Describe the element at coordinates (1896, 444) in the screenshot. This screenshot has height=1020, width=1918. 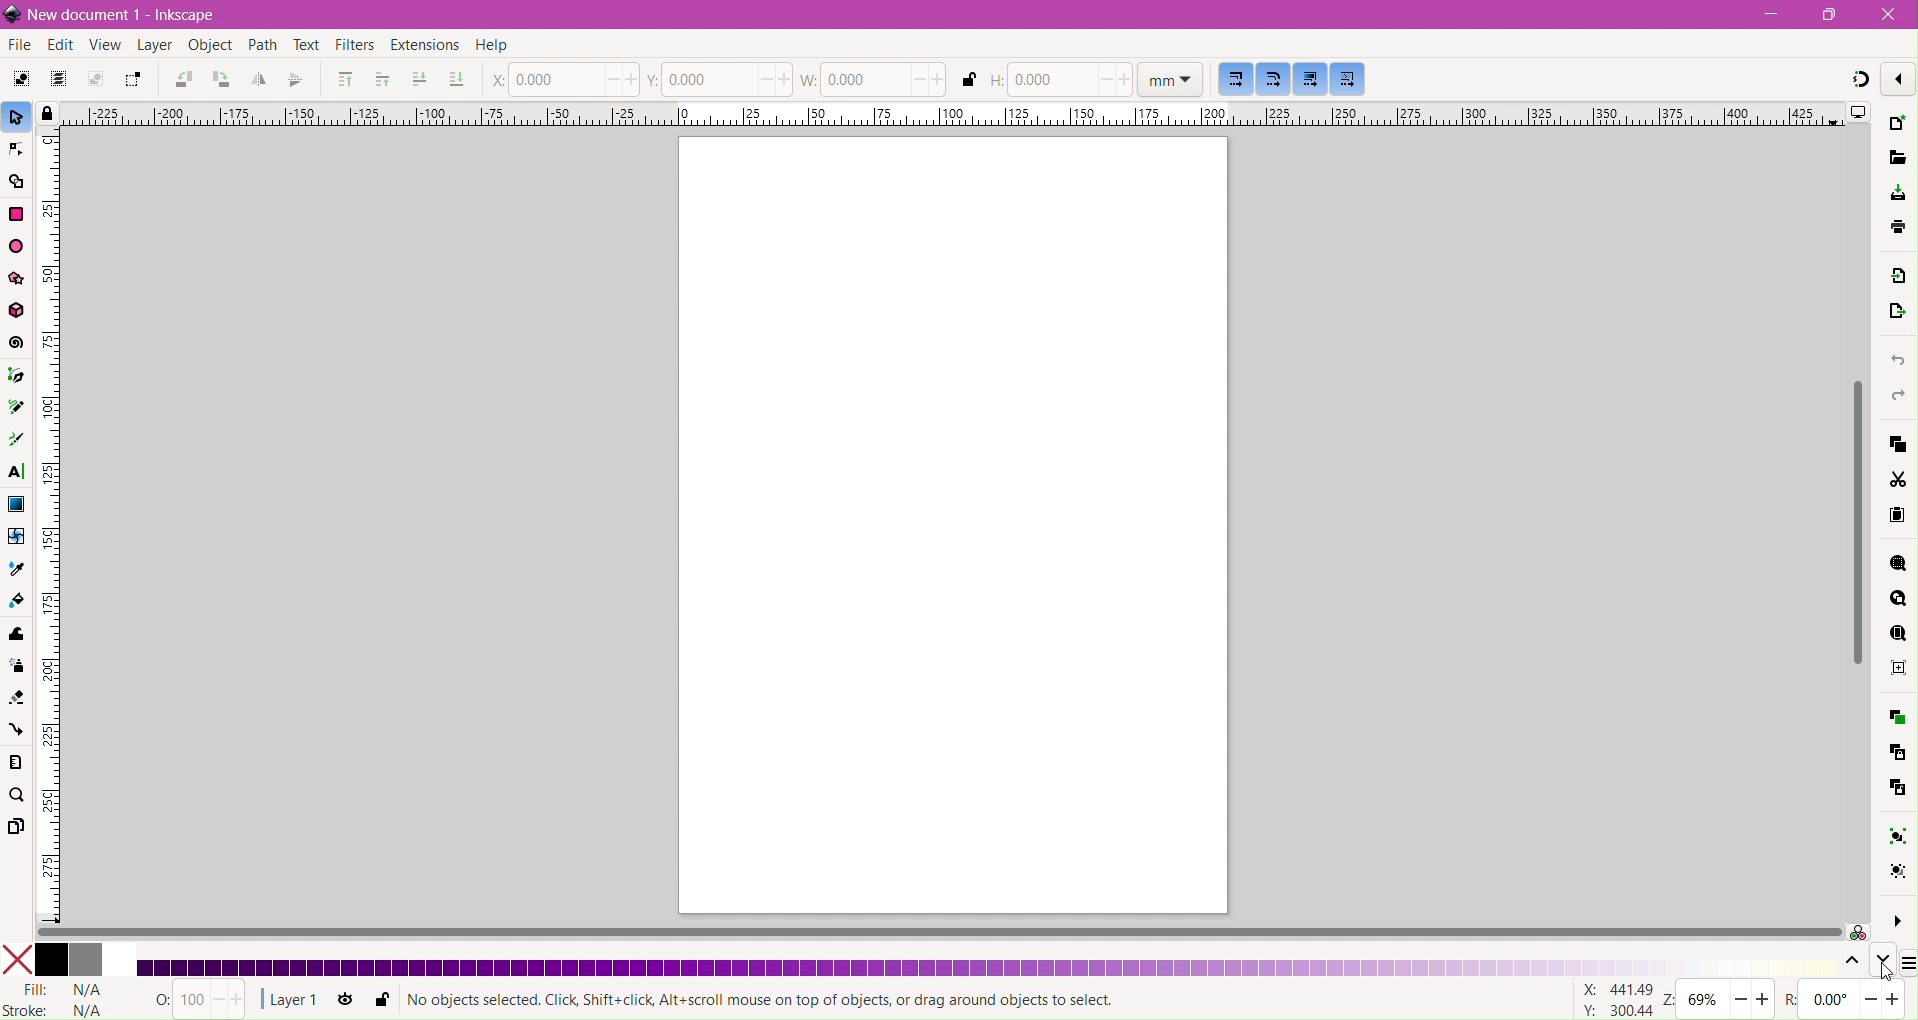
I see `Copy` at that location.